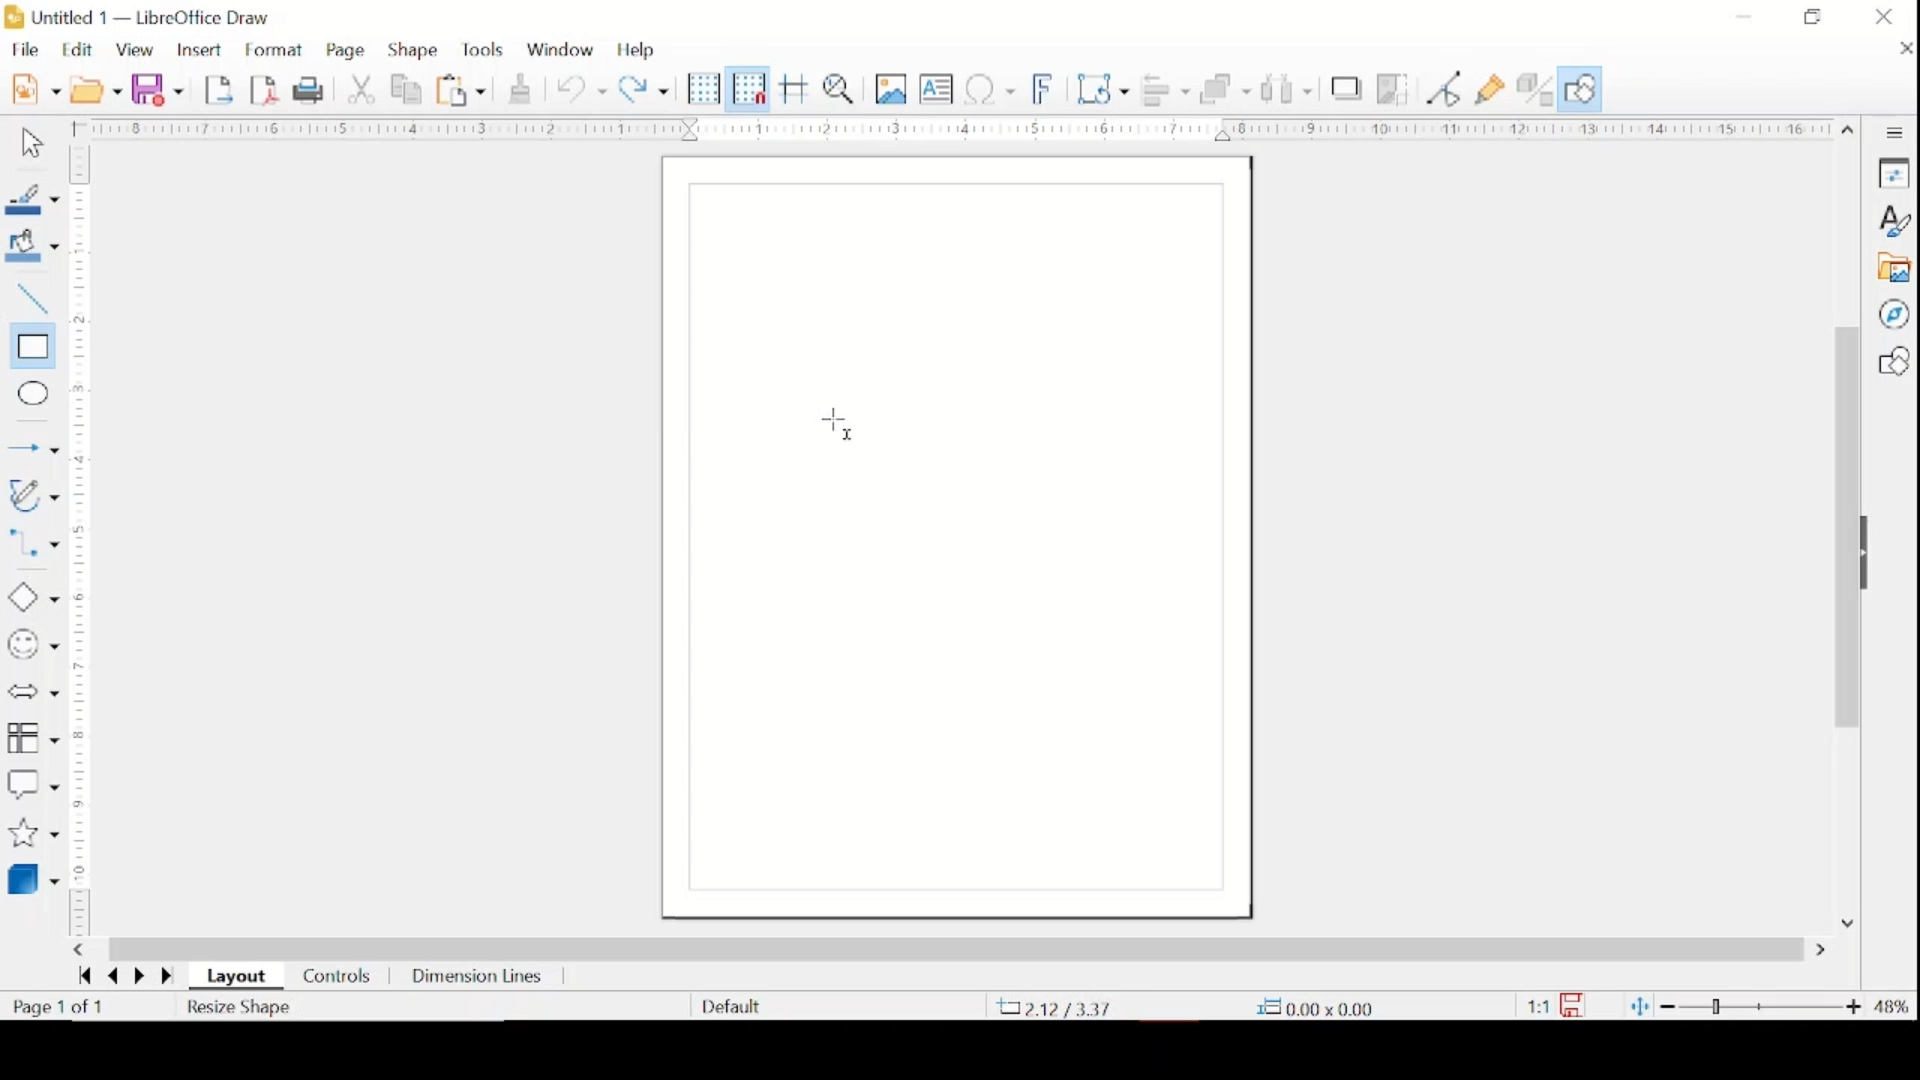 This screenshot has height=1080, width=1920. I want to click on copy, so click(409, 90).